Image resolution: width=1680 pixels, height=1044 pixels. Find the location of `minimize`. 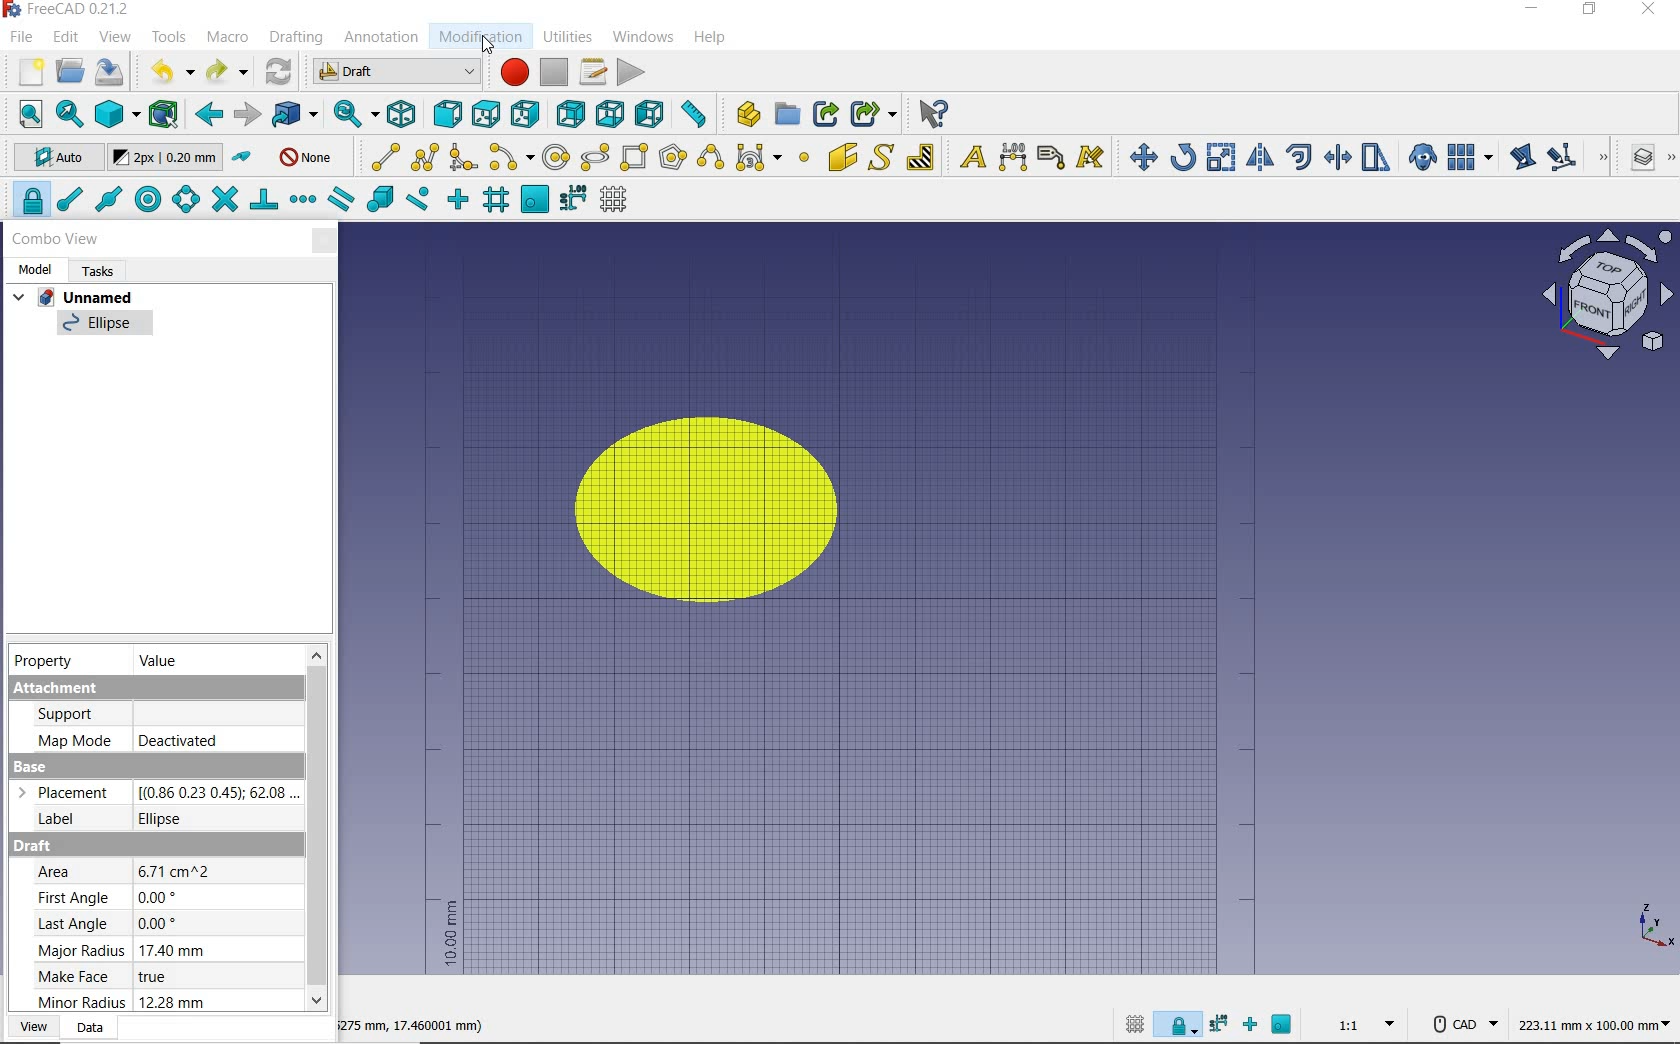

minimize is located at coordinates (1533, 11).